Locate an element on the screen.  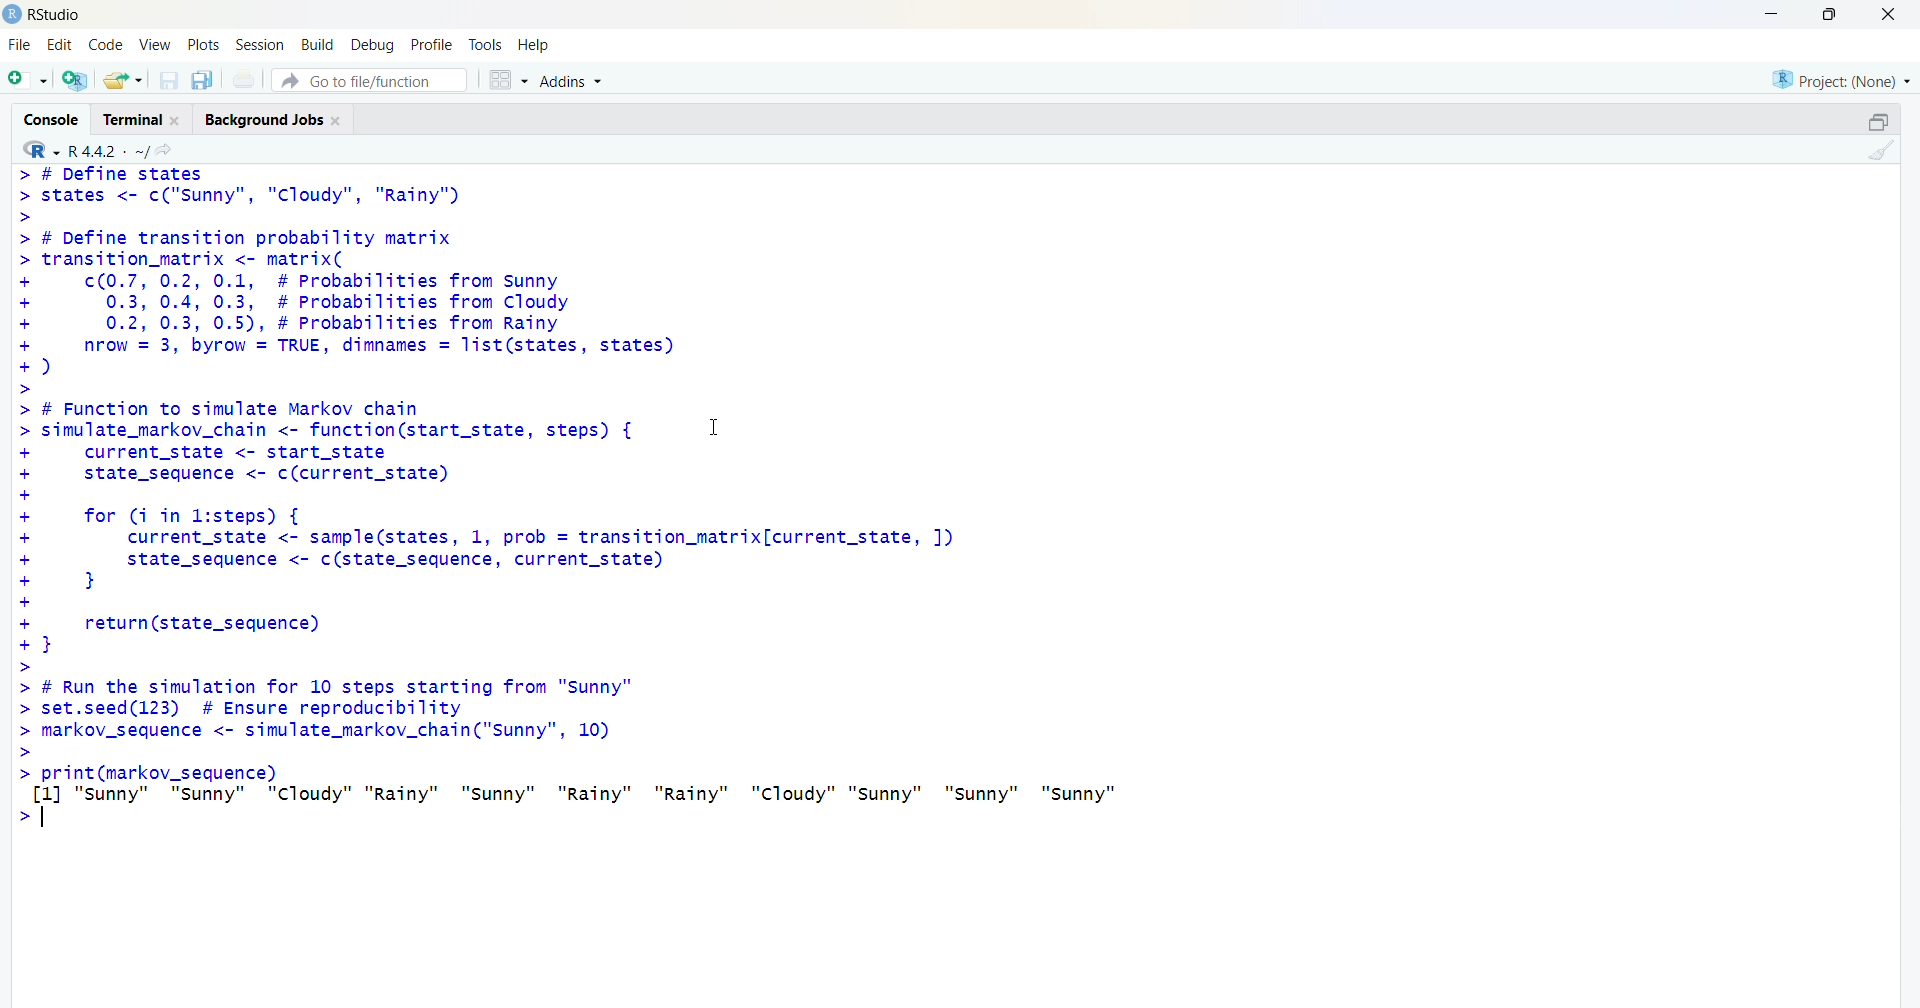
close is located at coordinates (1888, 15).